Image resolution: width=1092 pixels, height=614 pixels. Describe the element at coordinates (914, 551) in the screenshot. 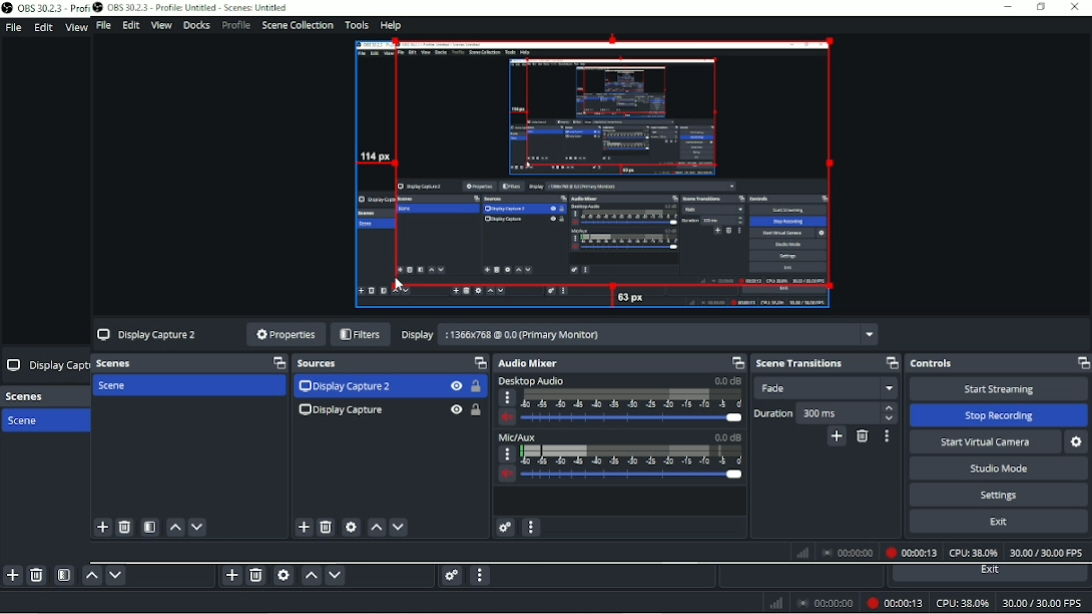

I see `00:00:10` at that location.